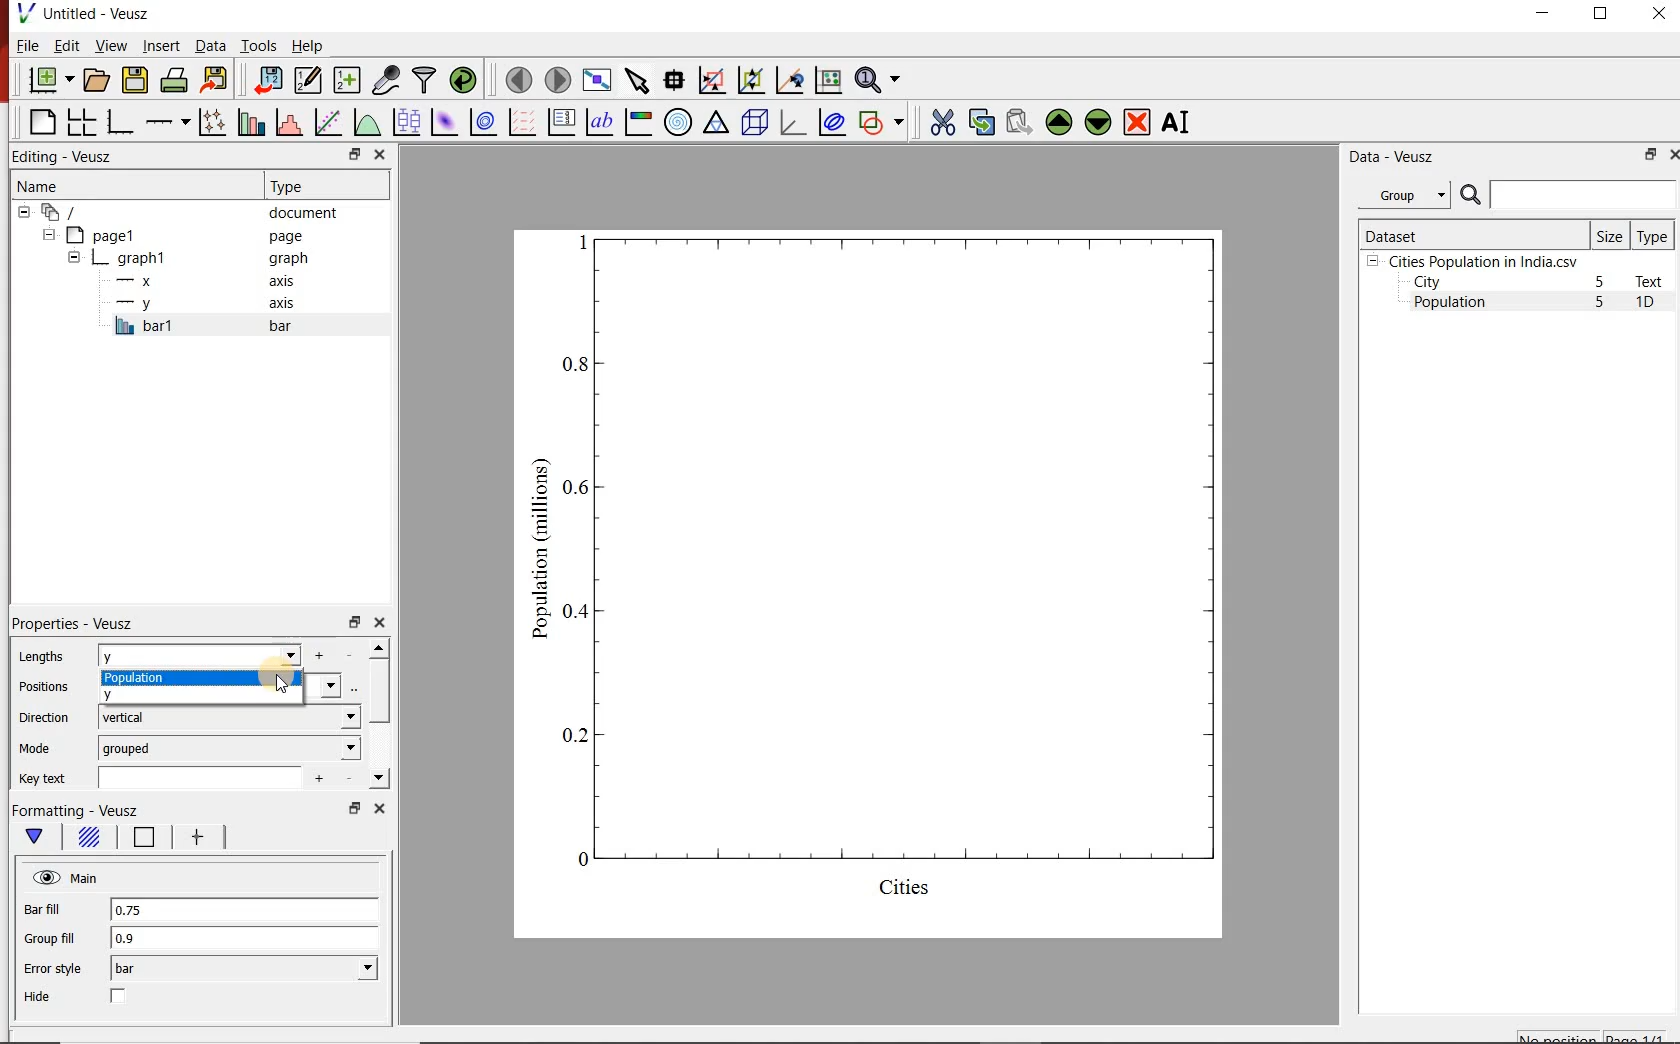 The width and height of the screenshot is (1680, 1044). Describe the element at coordinates (1481, 261) in the screenshot. I see `Cities Population in India.csv` at that location.